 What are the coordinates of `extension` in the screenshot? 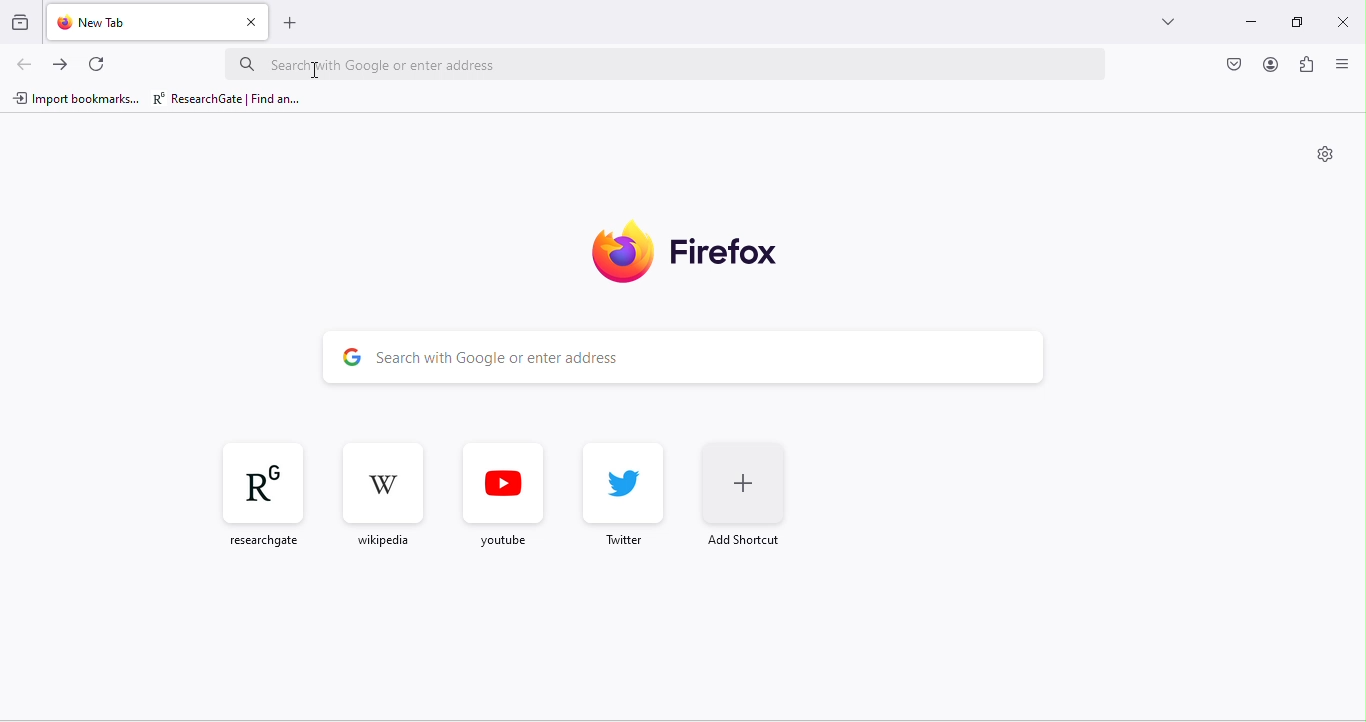 It's located at (1309, 65).